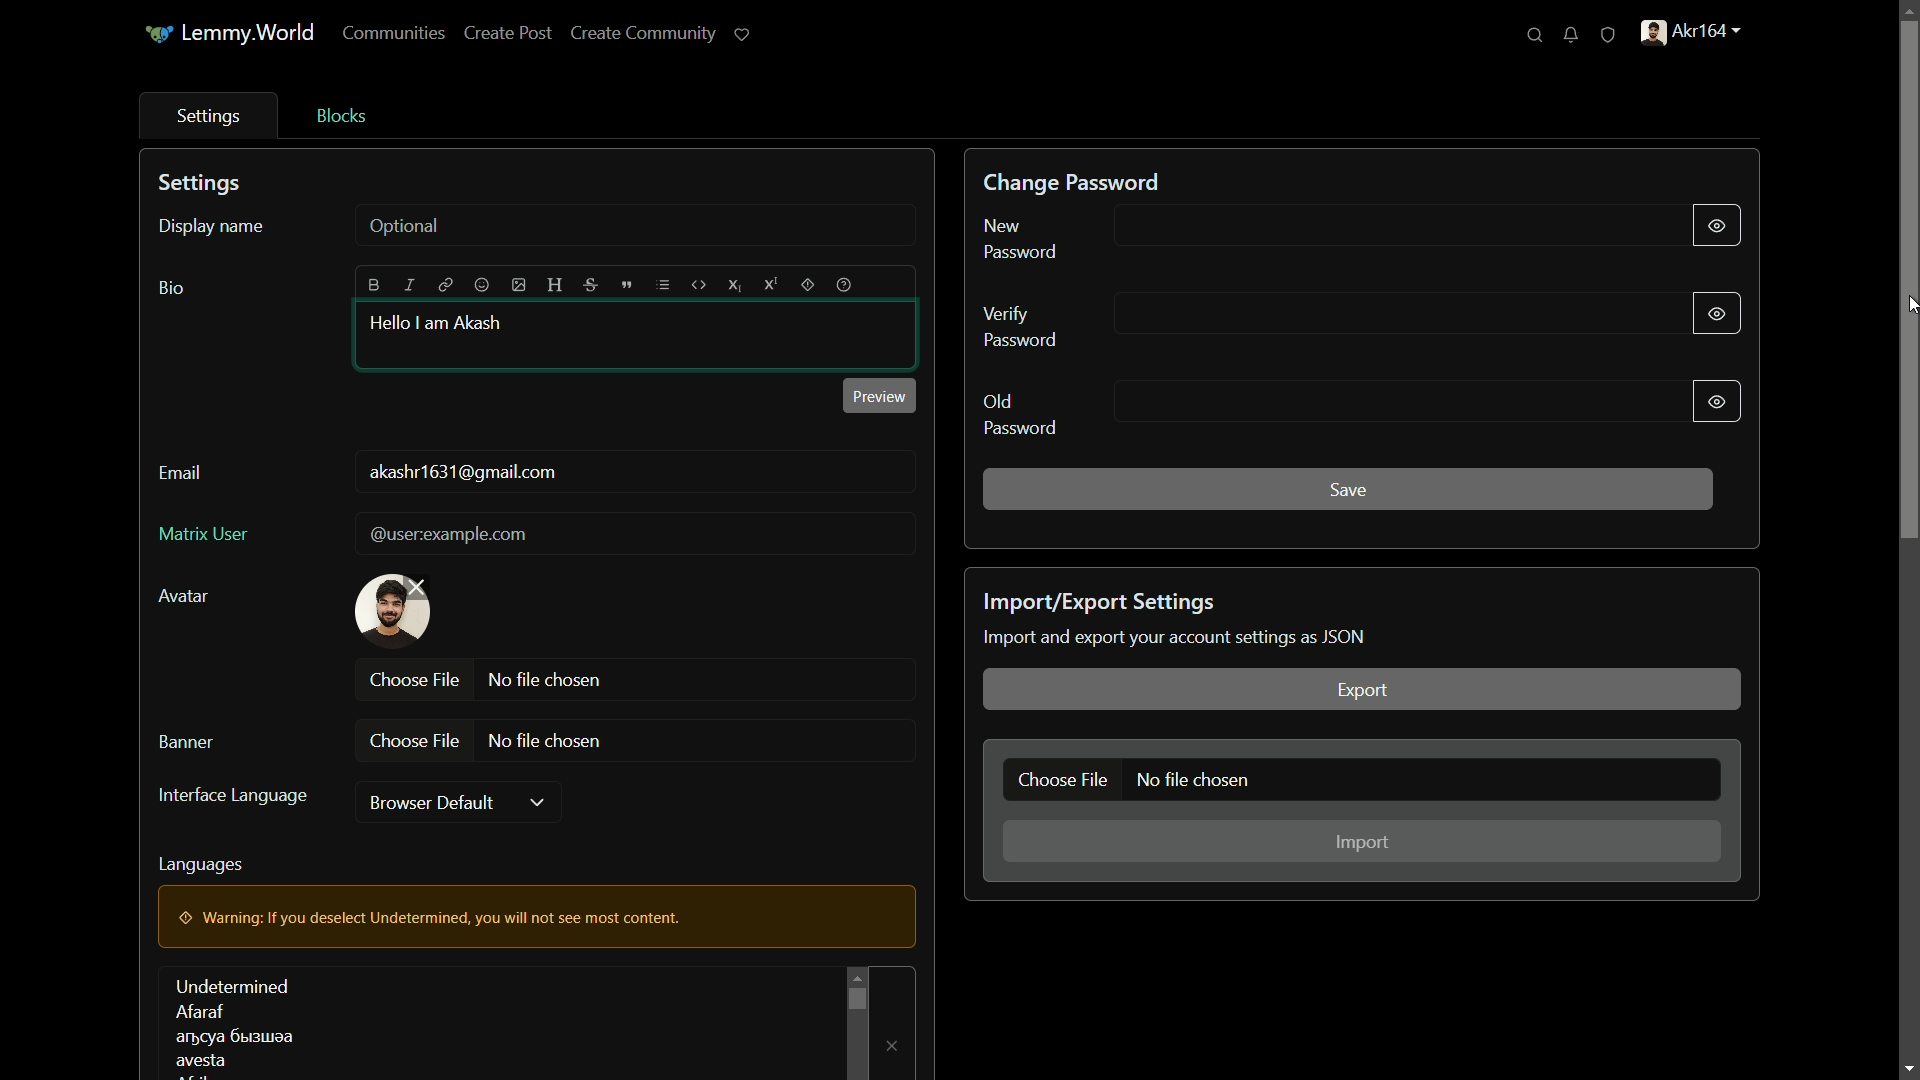 This screenshot has width=1920, height=1080. I want to click on code, so click(698, 286).